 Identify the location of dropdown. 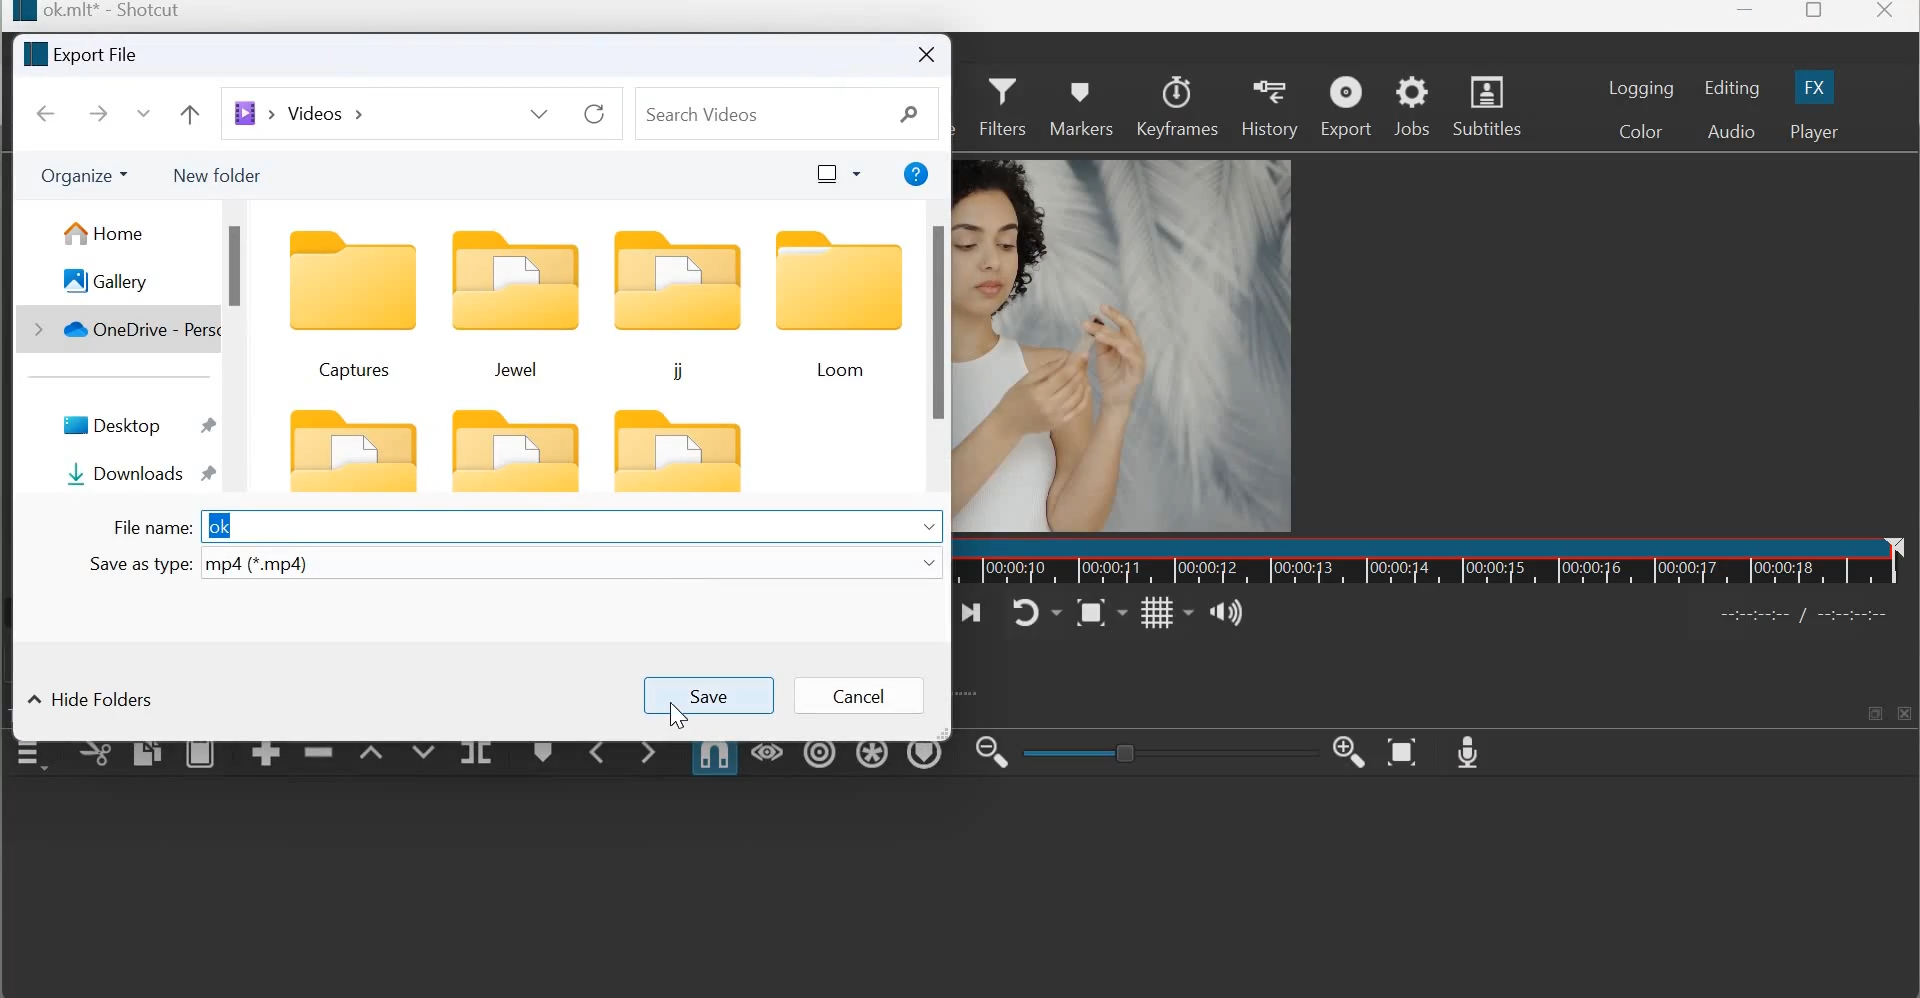
(930, 566).